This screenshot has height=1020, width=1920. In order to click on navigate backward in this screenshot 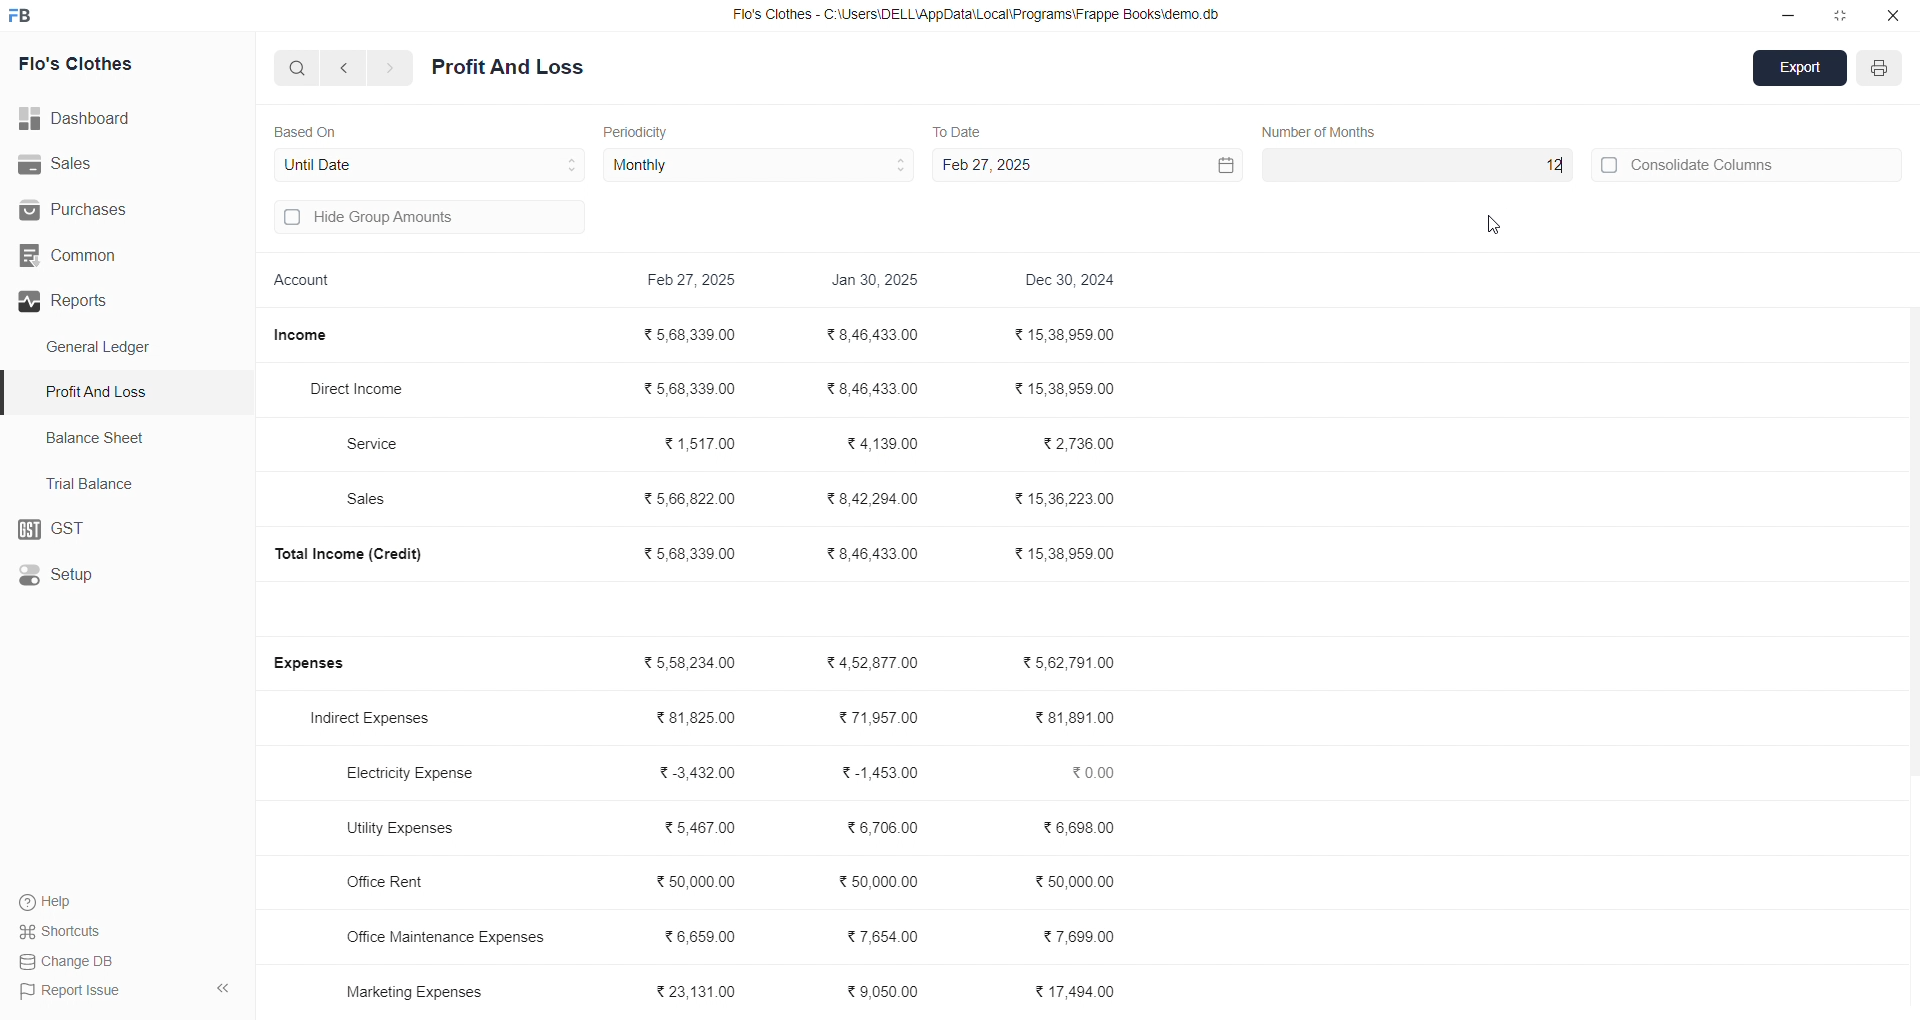, I will do `click(347, 67)`.